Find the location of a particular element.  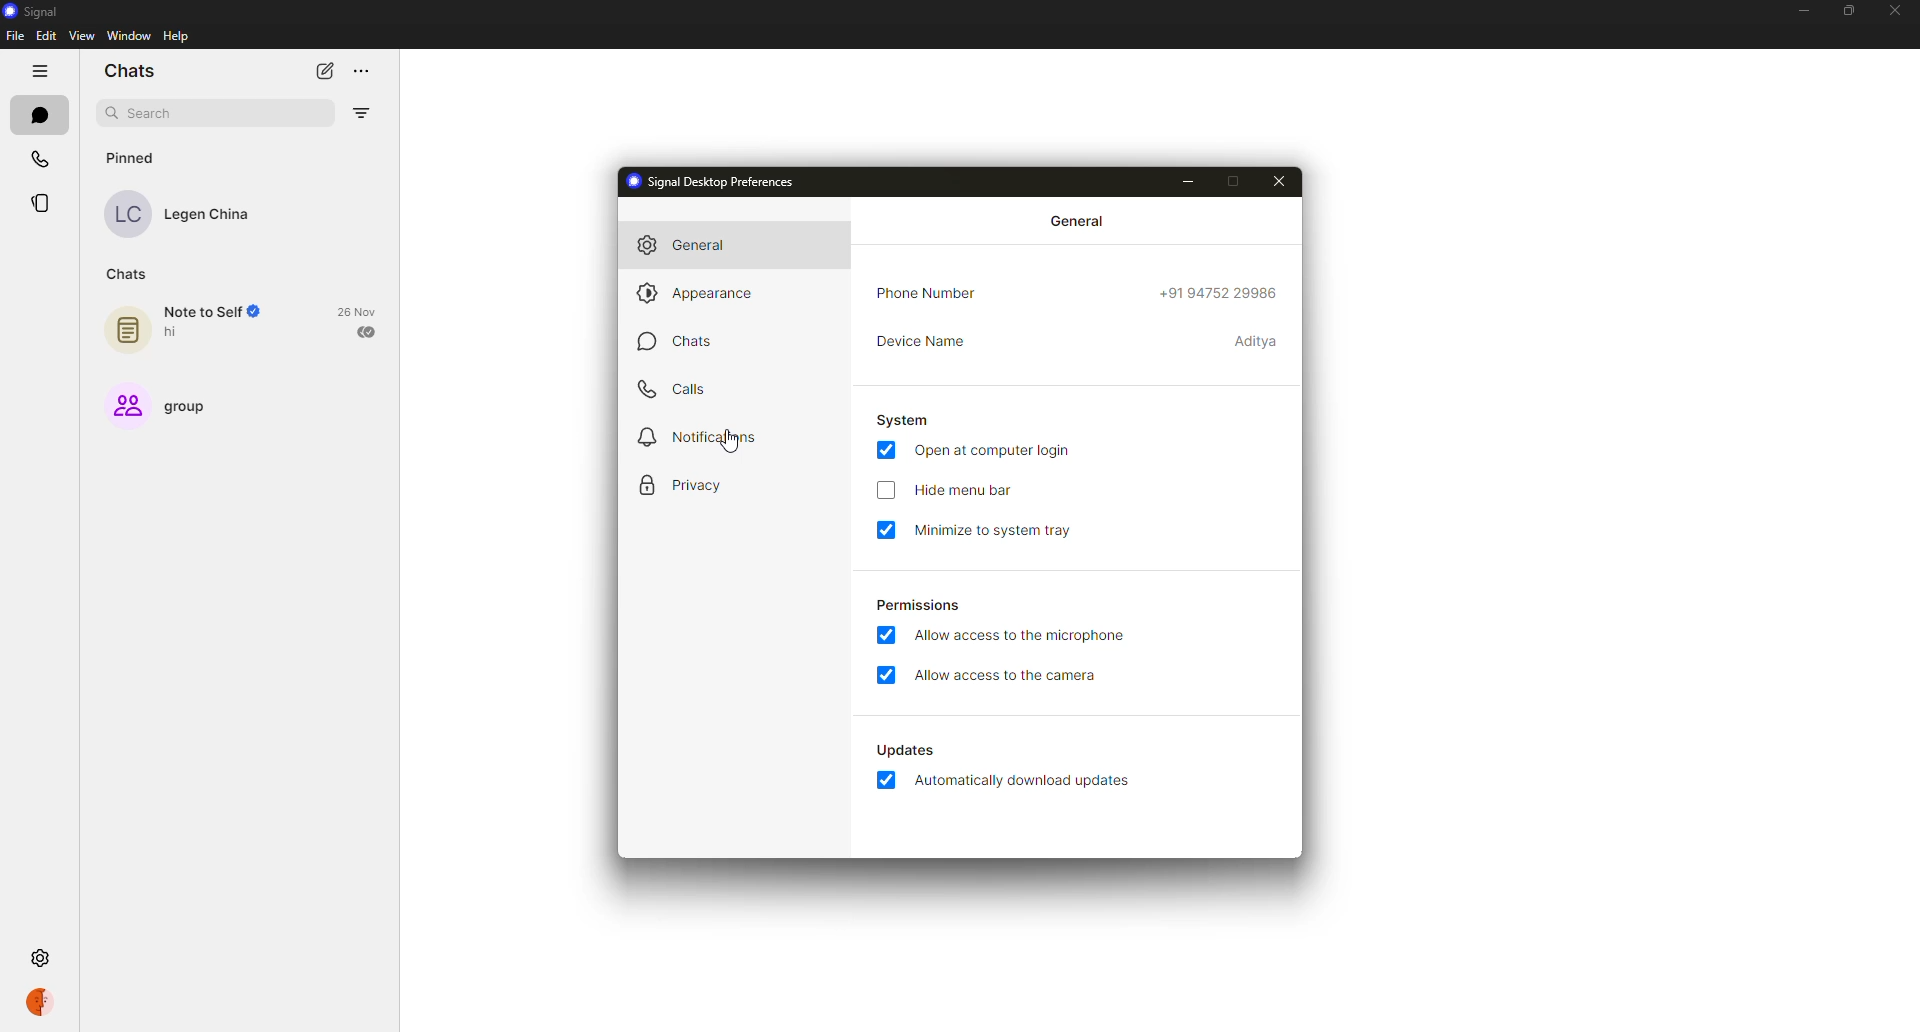

minimize is located at coordinates (1184, 179).